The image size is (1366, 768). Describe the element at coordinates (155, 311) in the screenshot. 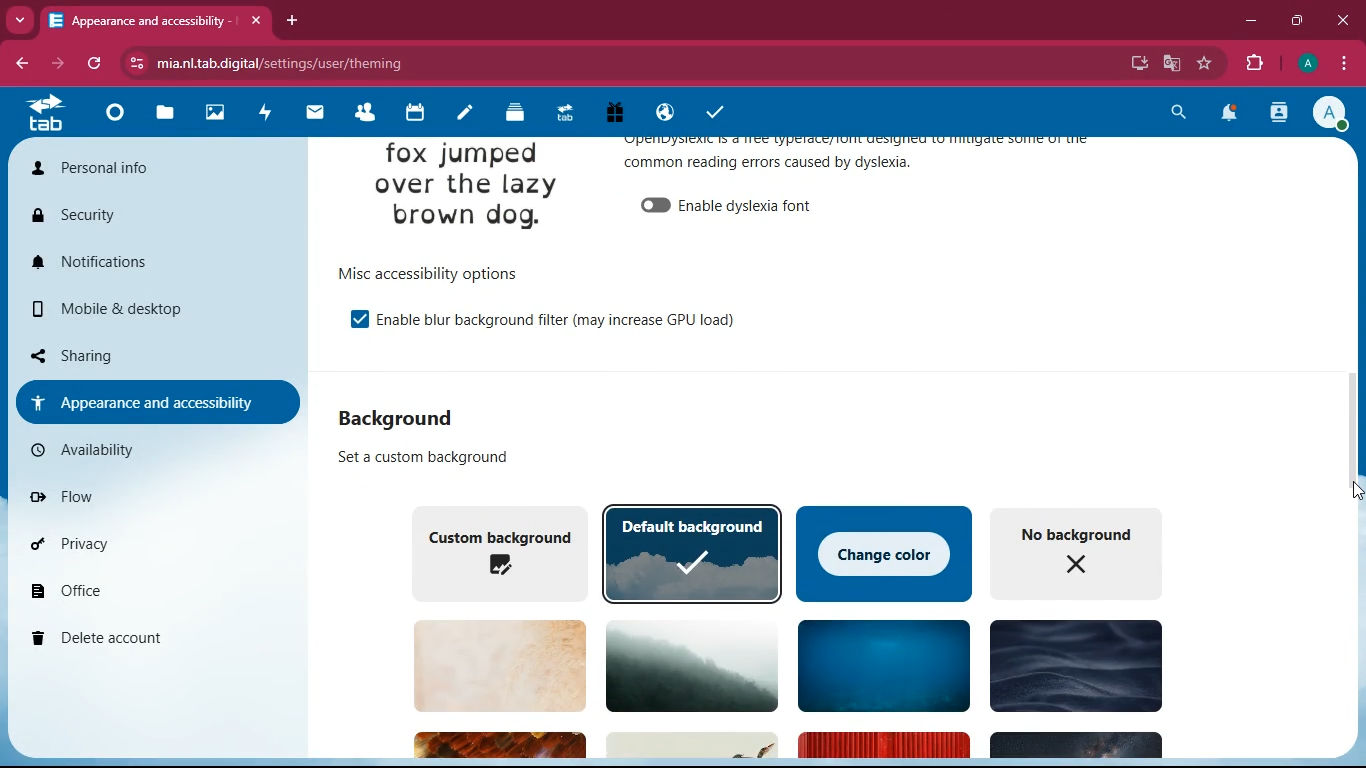

I see `mobile ` at that location.